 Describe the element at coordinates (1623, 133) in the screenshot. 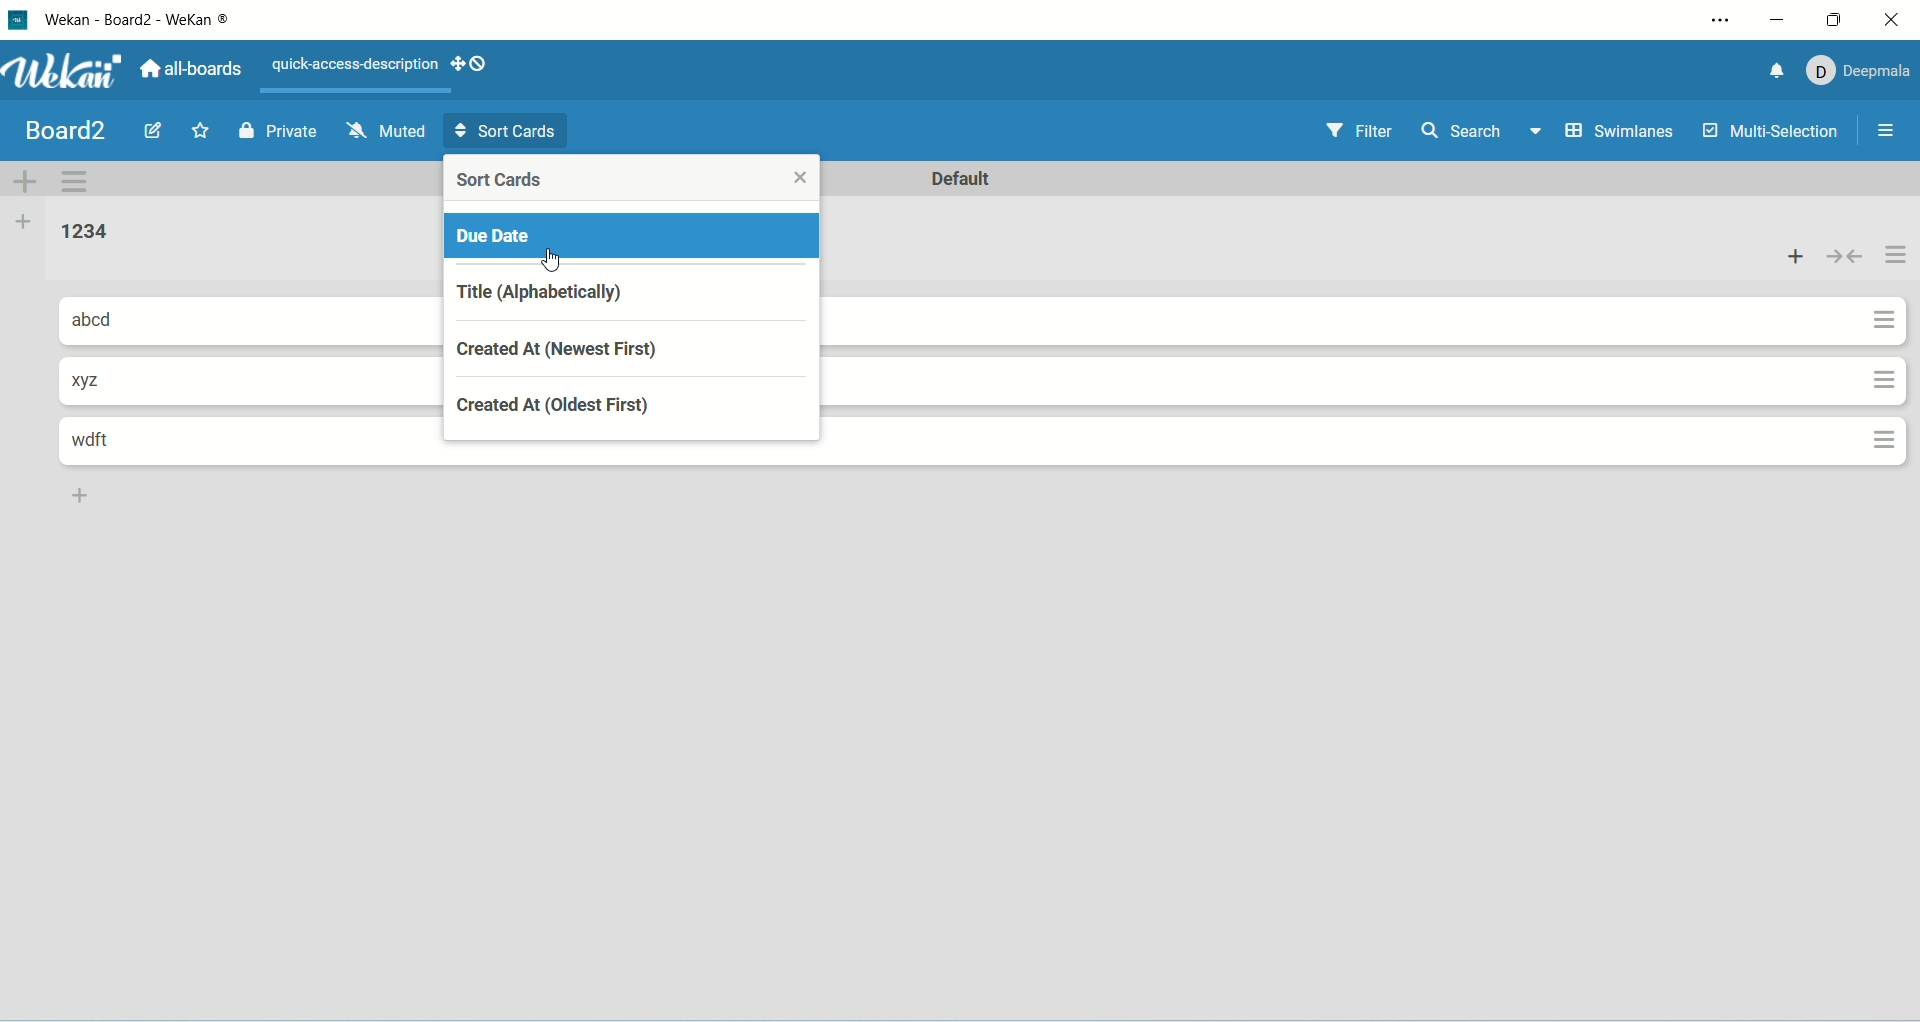

I see `swimlanes` at that location.